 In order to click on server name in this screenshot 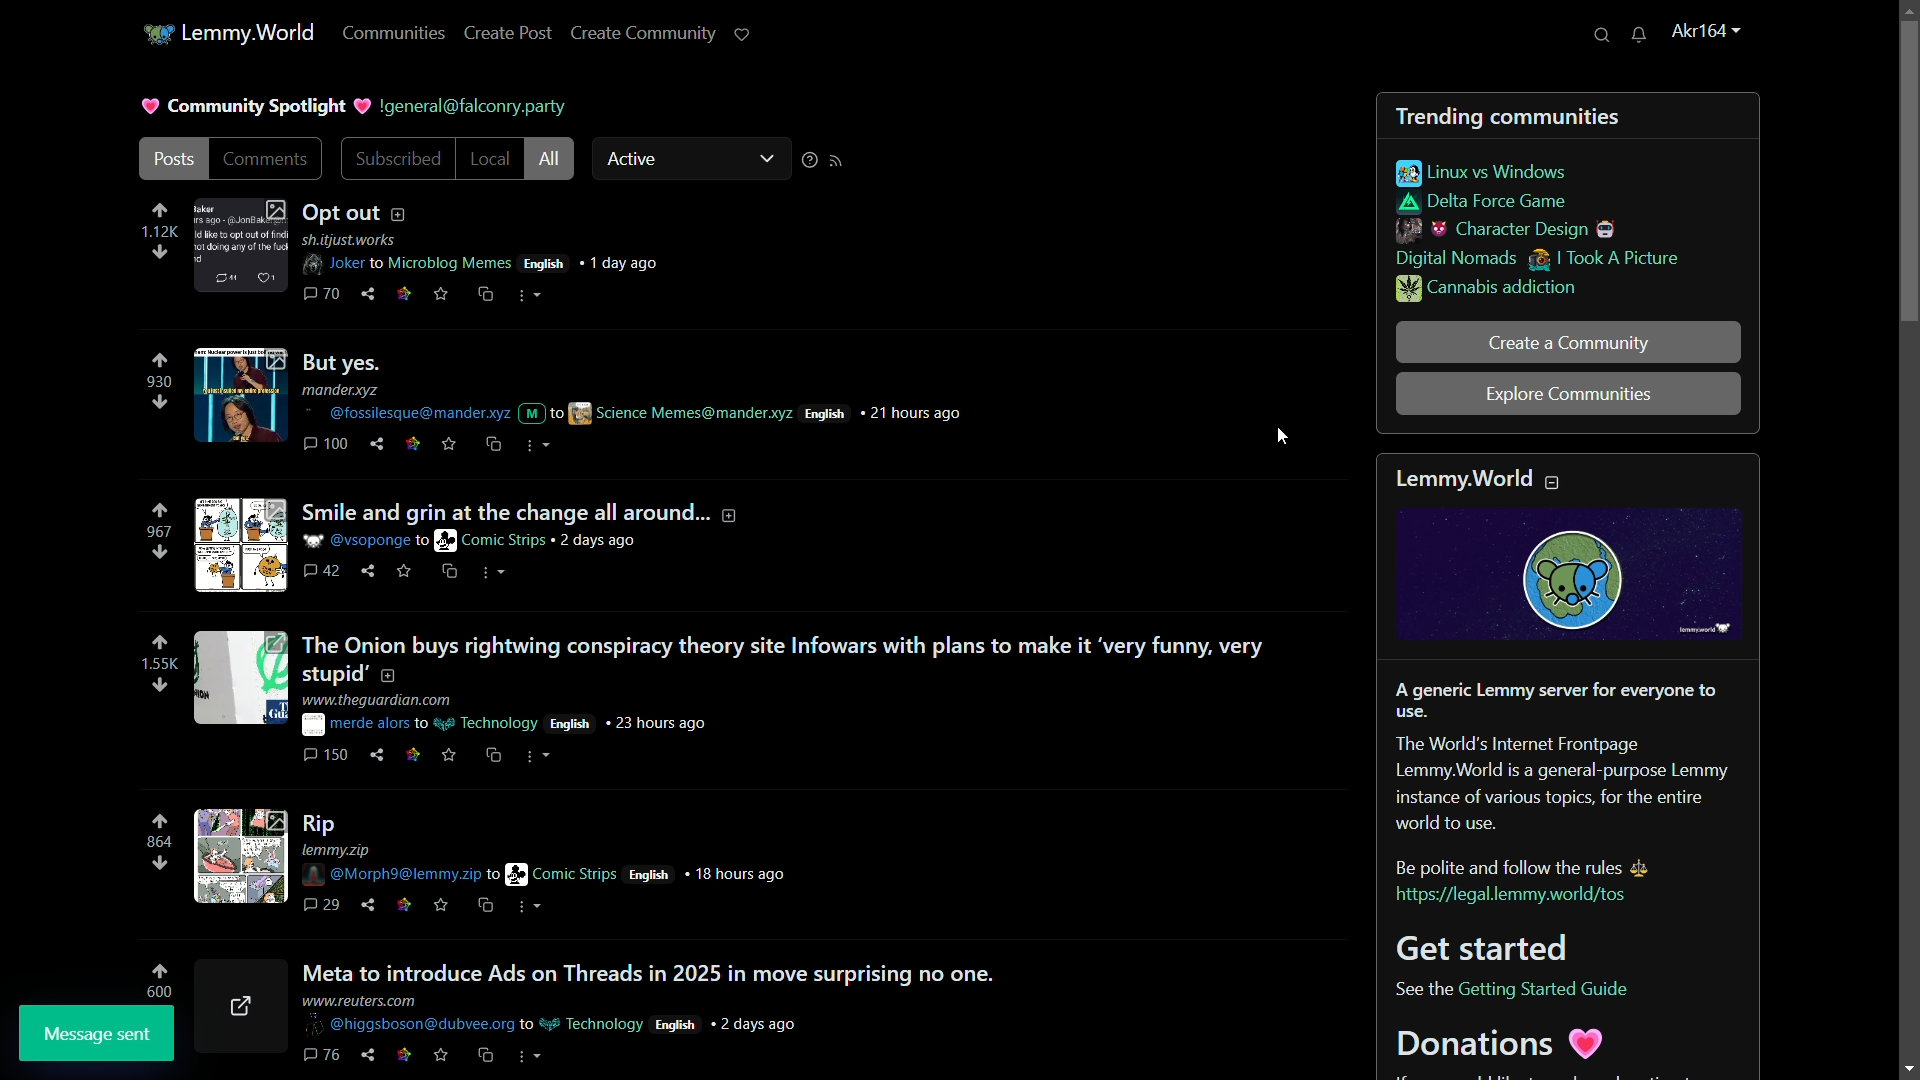, I will do `click(473, 106)`.